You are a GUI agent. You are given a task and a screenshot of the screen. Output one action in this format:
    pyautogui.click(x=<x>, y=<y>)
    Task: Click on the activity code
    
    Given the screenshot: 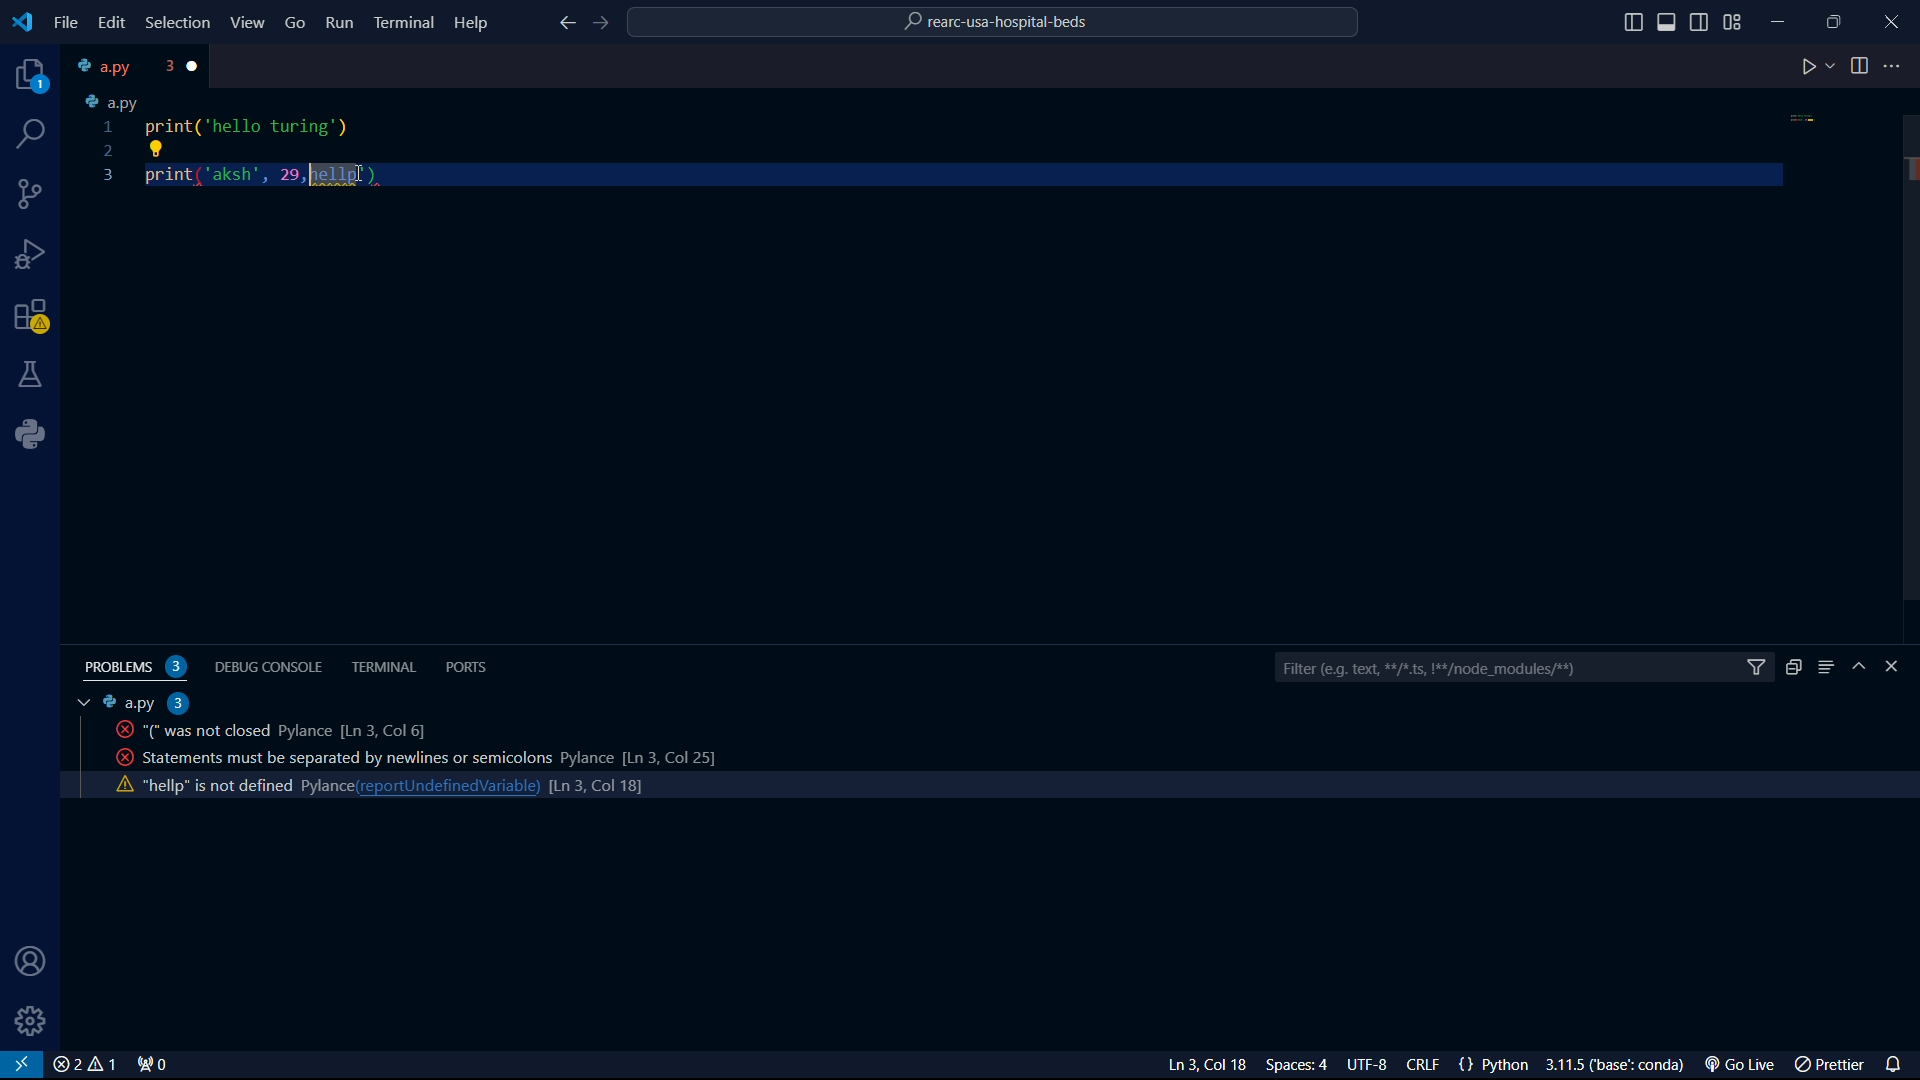 What is the action you would take?
    pyautogui.click(x=264, y=730)
    